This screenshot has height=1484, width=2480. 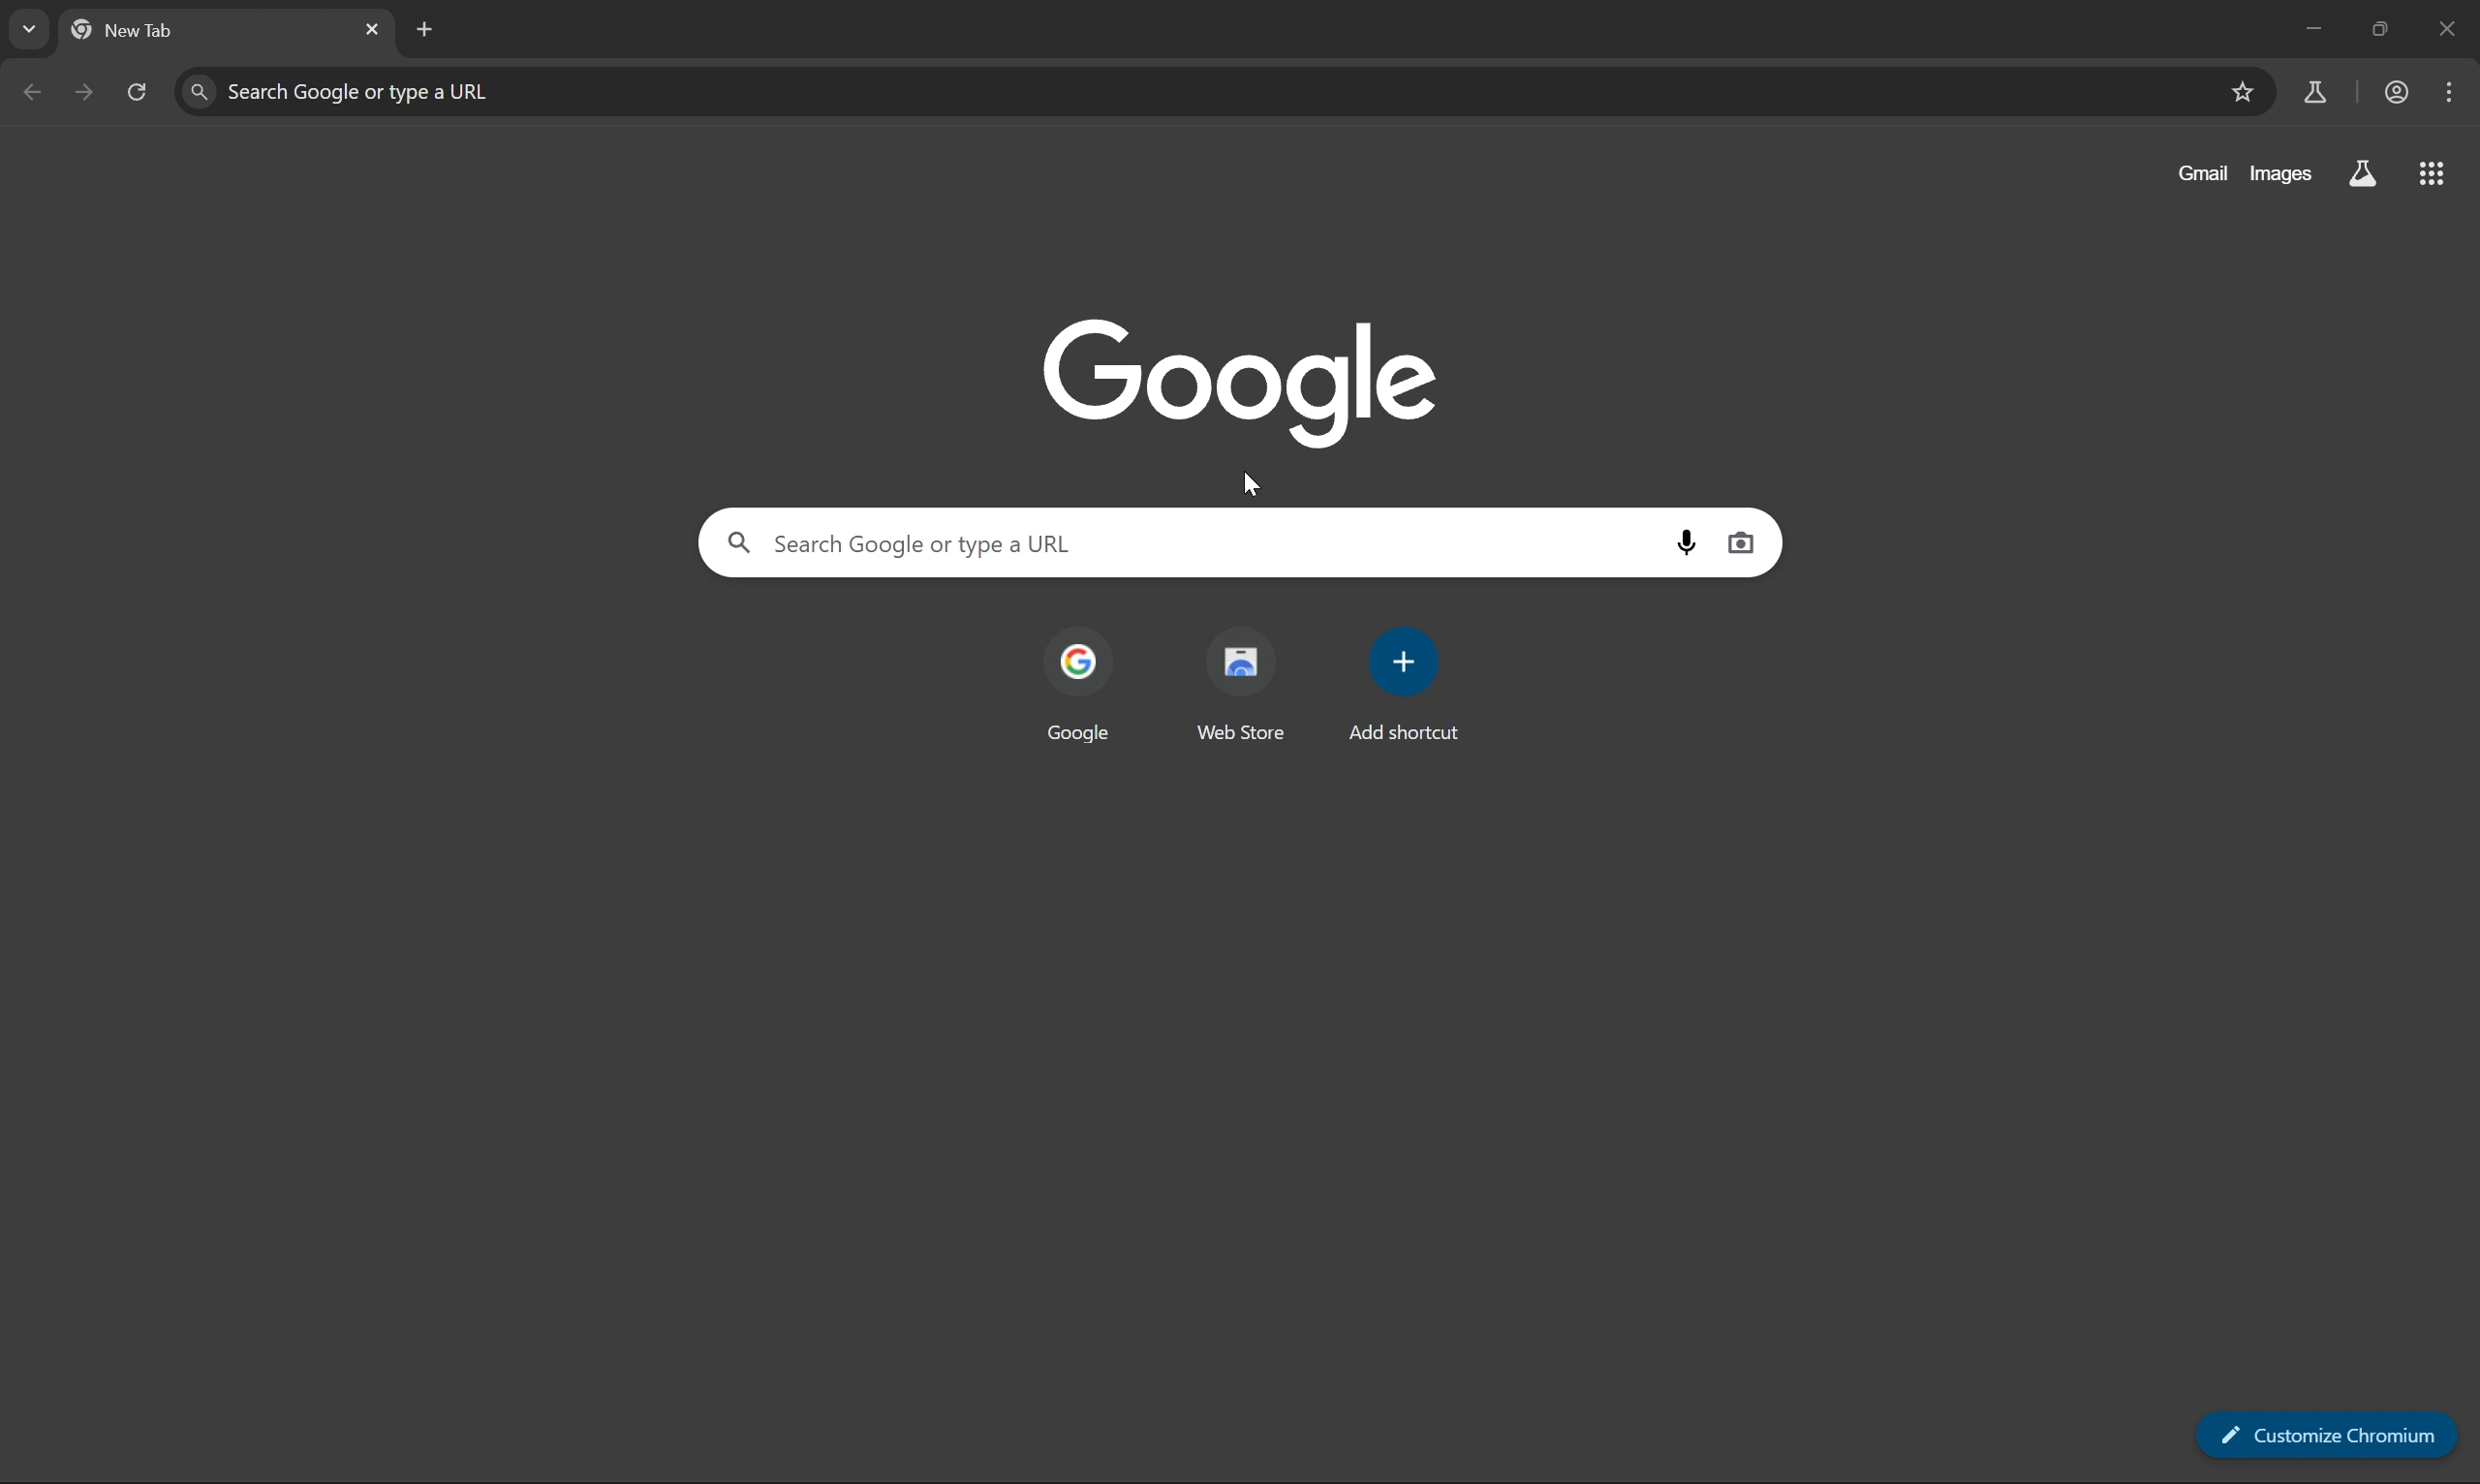 What do you see at coordinates (1403, 686) in the screenshot?
I see `add shortcut` at bounding box center [1403, 686].